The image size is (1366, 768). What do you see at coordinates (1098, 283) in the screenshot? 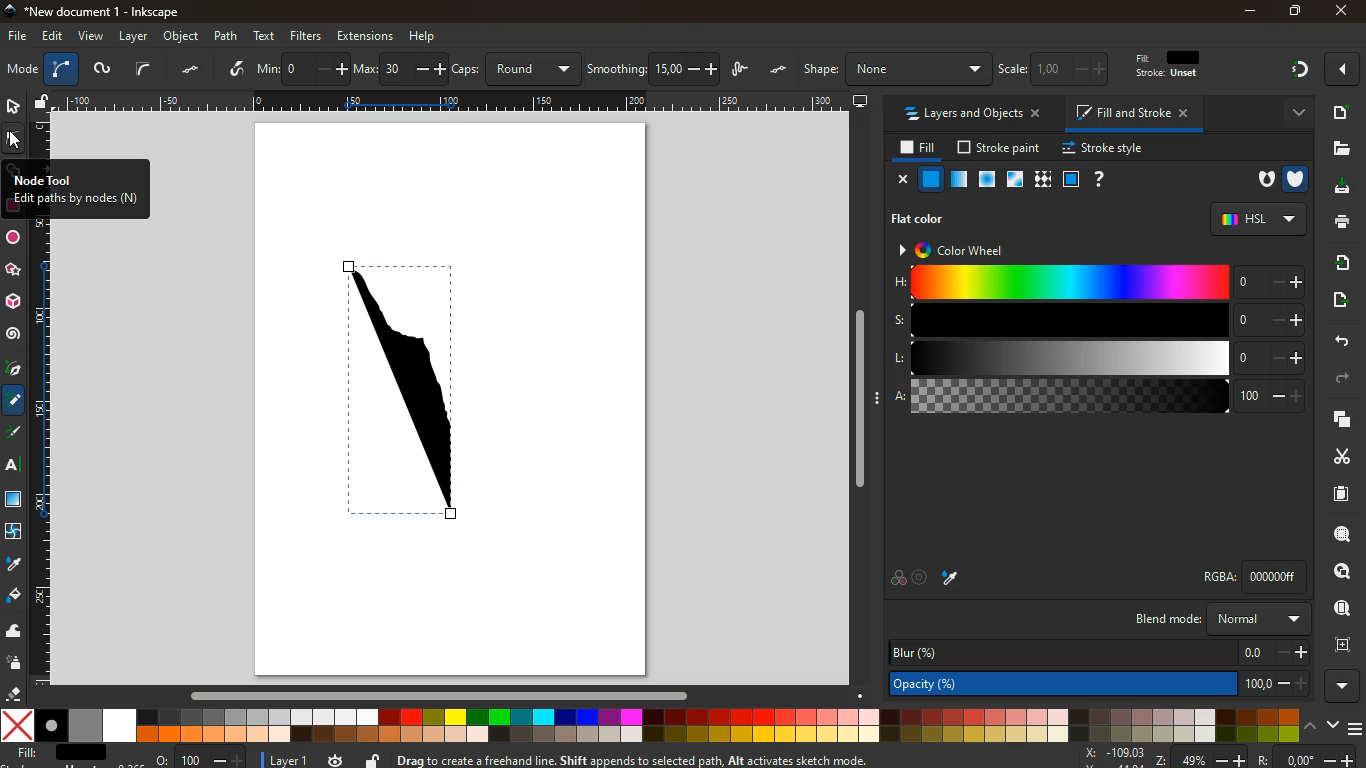
I see `h` at bounding box center [1098, 283].